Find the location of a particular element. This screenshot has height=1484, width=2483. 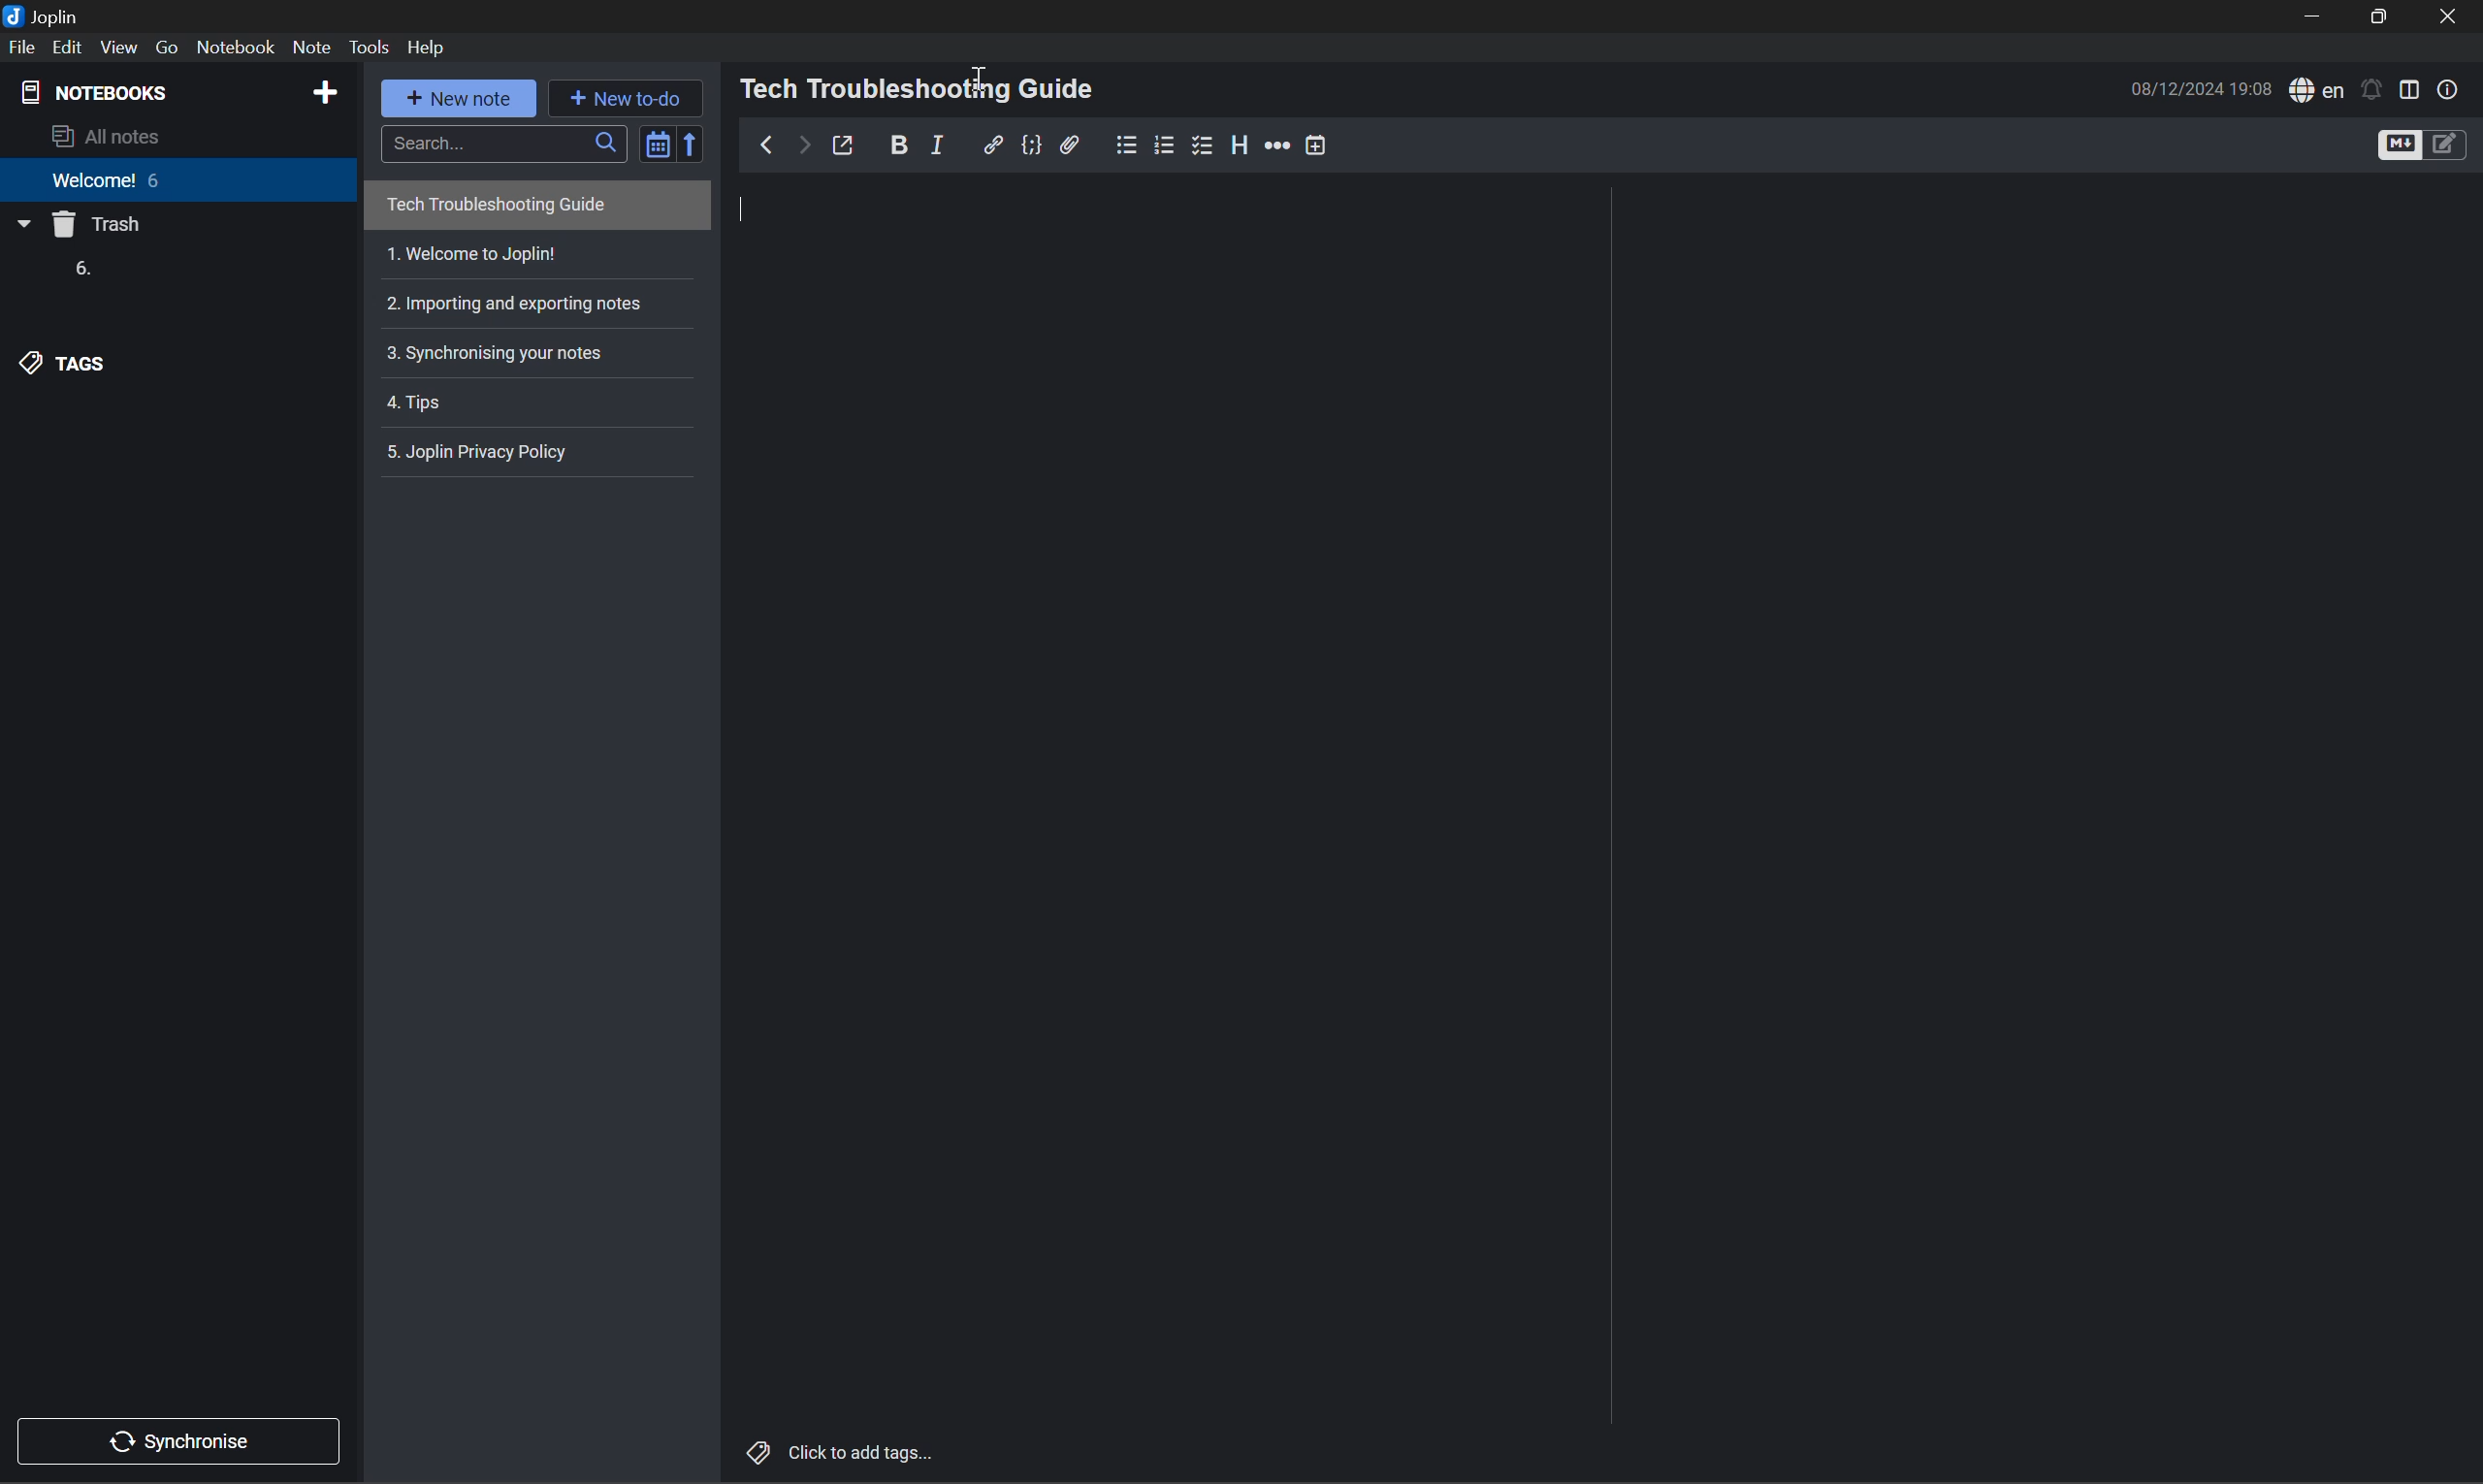

5. Joplin privacy policy is located at coordinates (484, 450).